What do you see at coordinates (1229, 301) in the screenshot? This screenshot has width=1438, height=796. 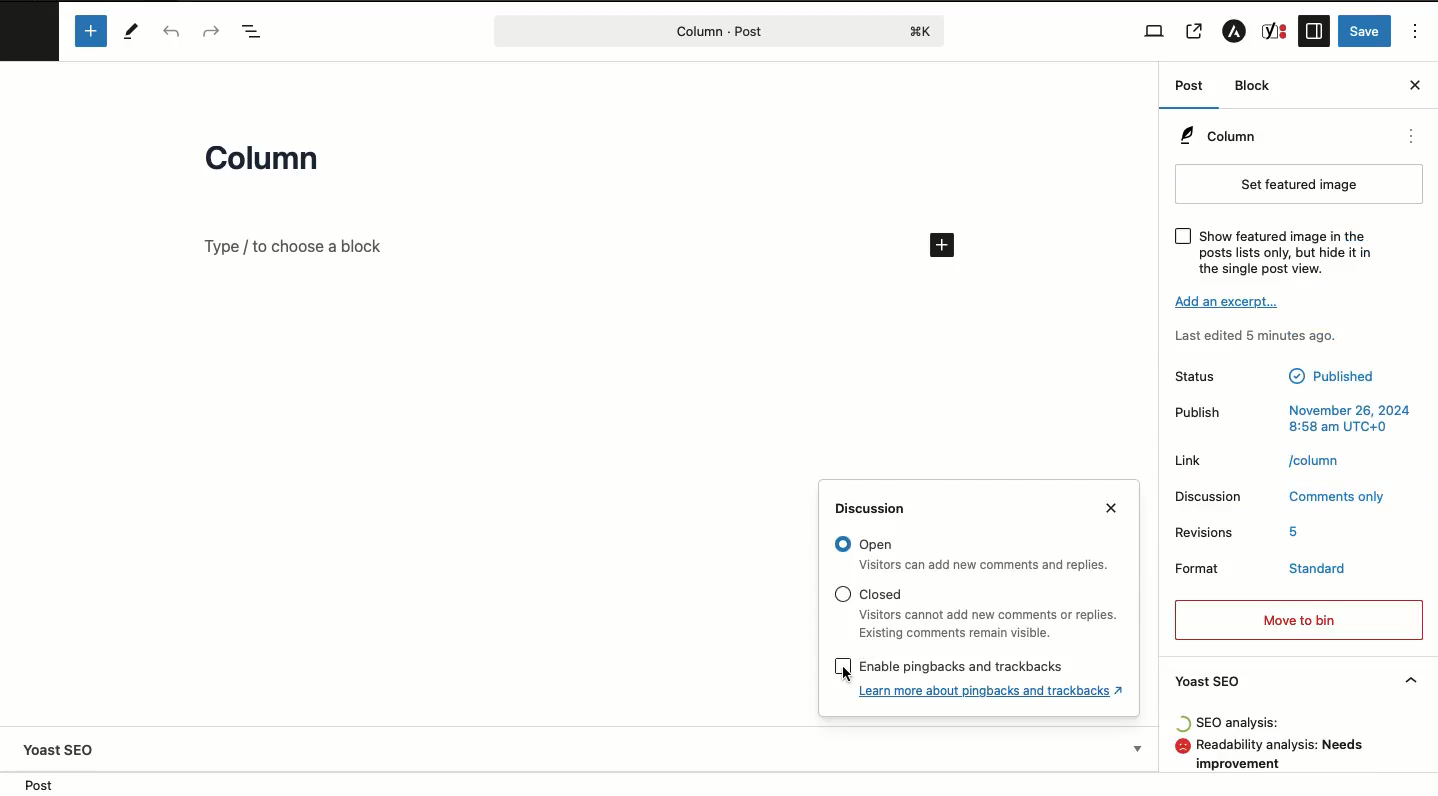 I see `Add an excerpt` at bounding box center [1229, 301].